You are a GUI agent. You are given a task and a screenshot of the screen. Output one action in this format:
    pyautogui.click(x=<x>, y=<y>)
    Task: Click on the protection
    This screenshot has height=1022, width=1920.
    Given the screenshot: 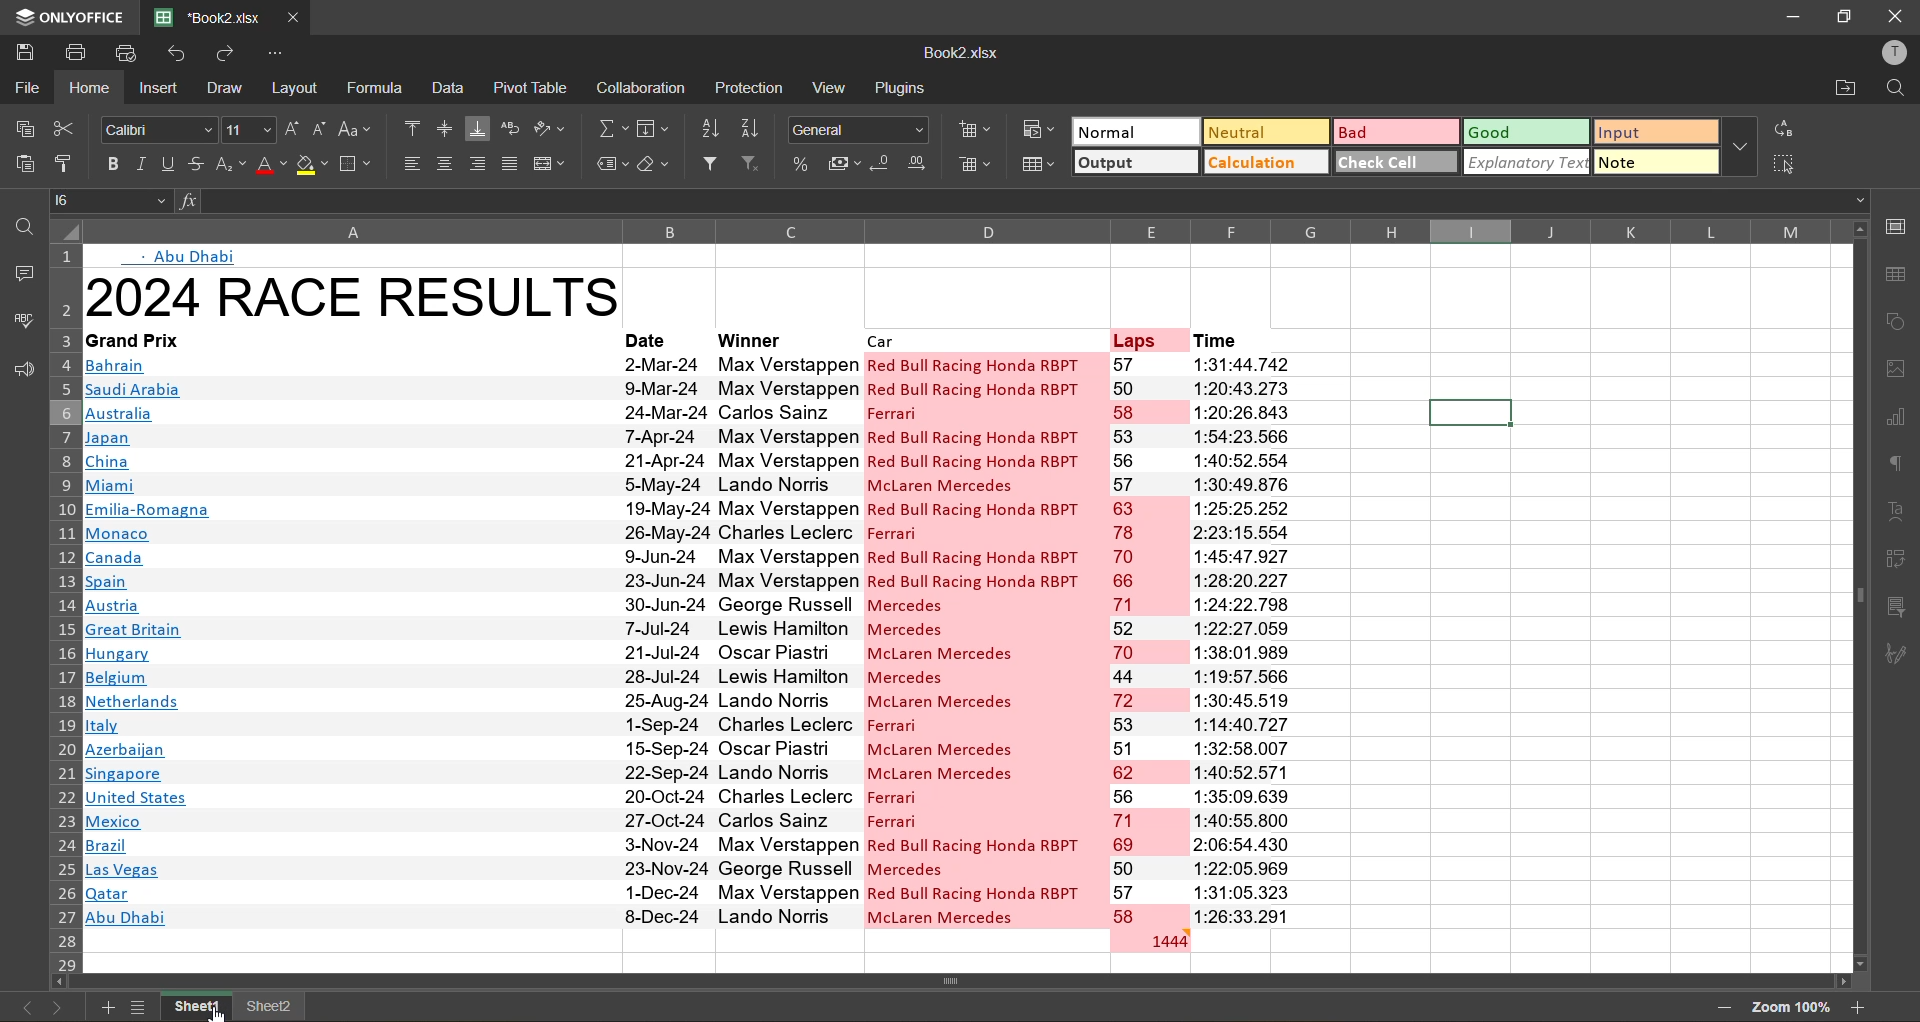 What is the action you would take?
    pyautogui.click(x=751, y=89)
    